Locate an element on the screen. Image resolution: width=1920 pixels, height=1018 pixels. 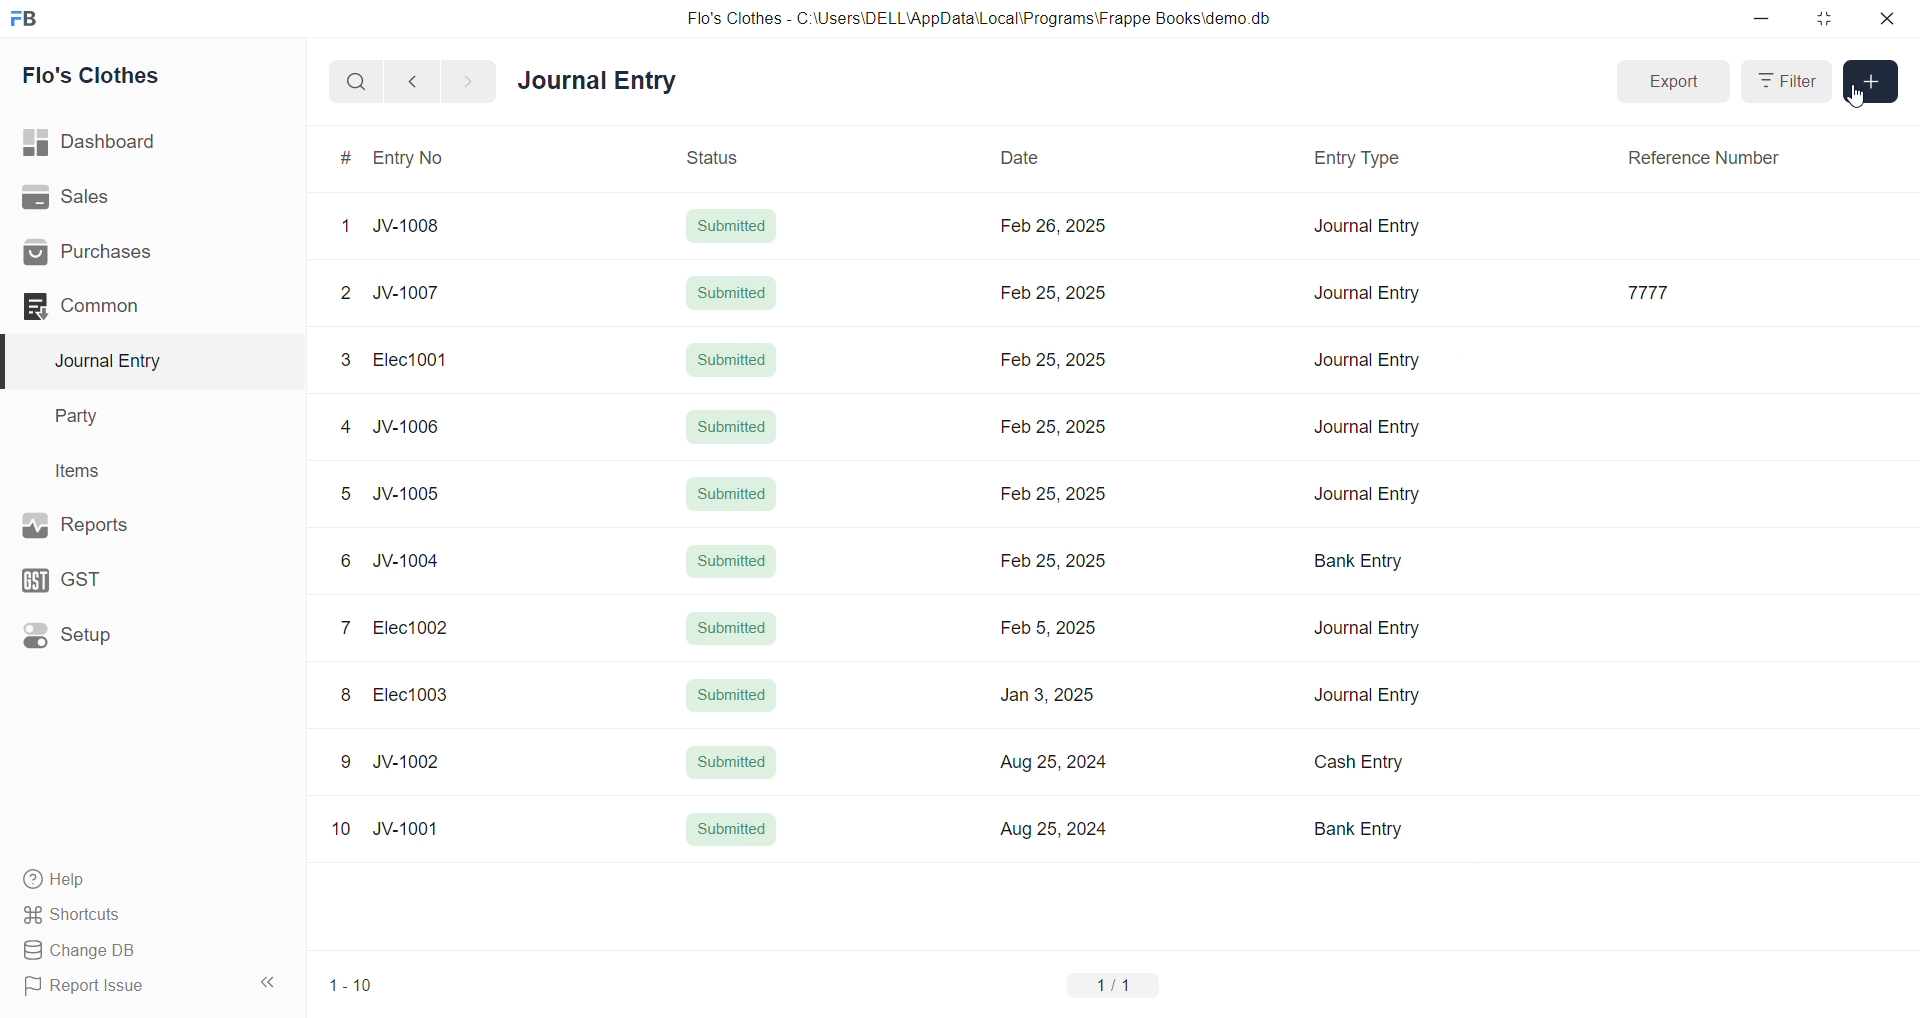
selected is located at coordinates (12, 360).